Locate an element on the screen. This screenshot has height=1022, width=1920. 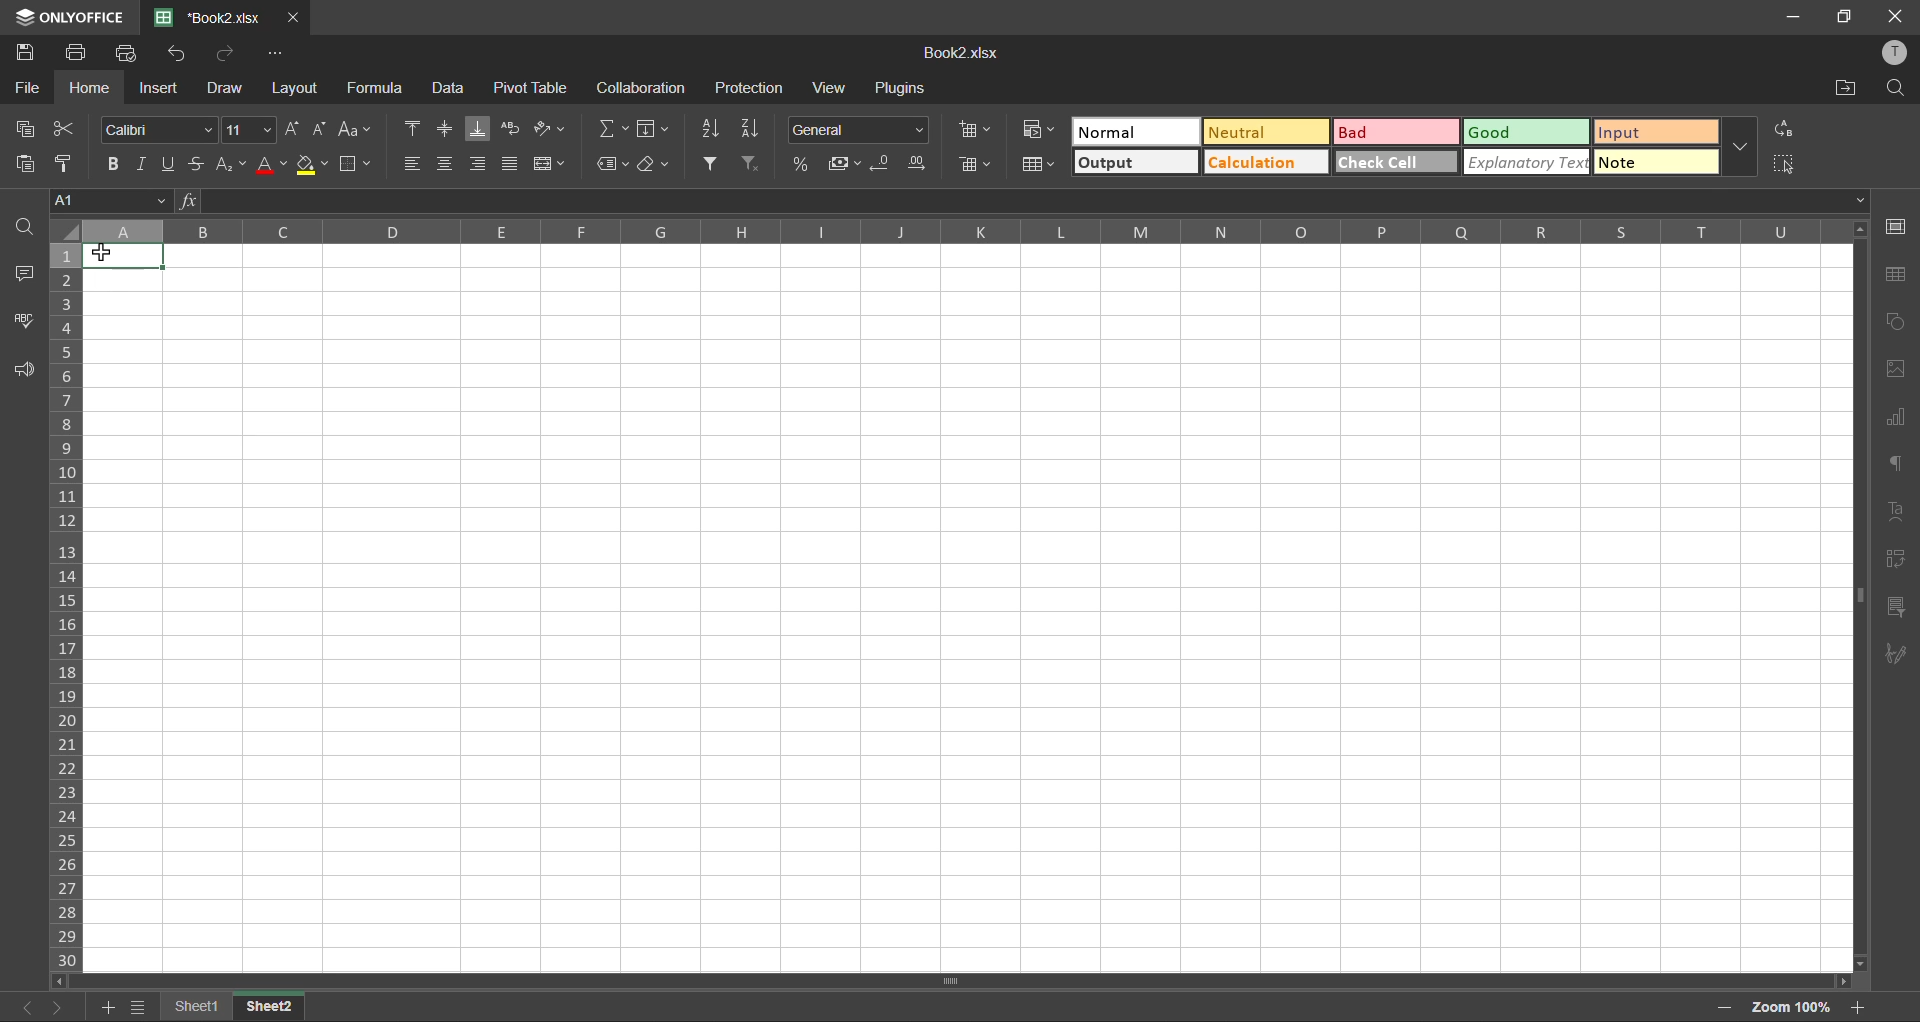
explanatory text is located at coordinates (1528, 161).